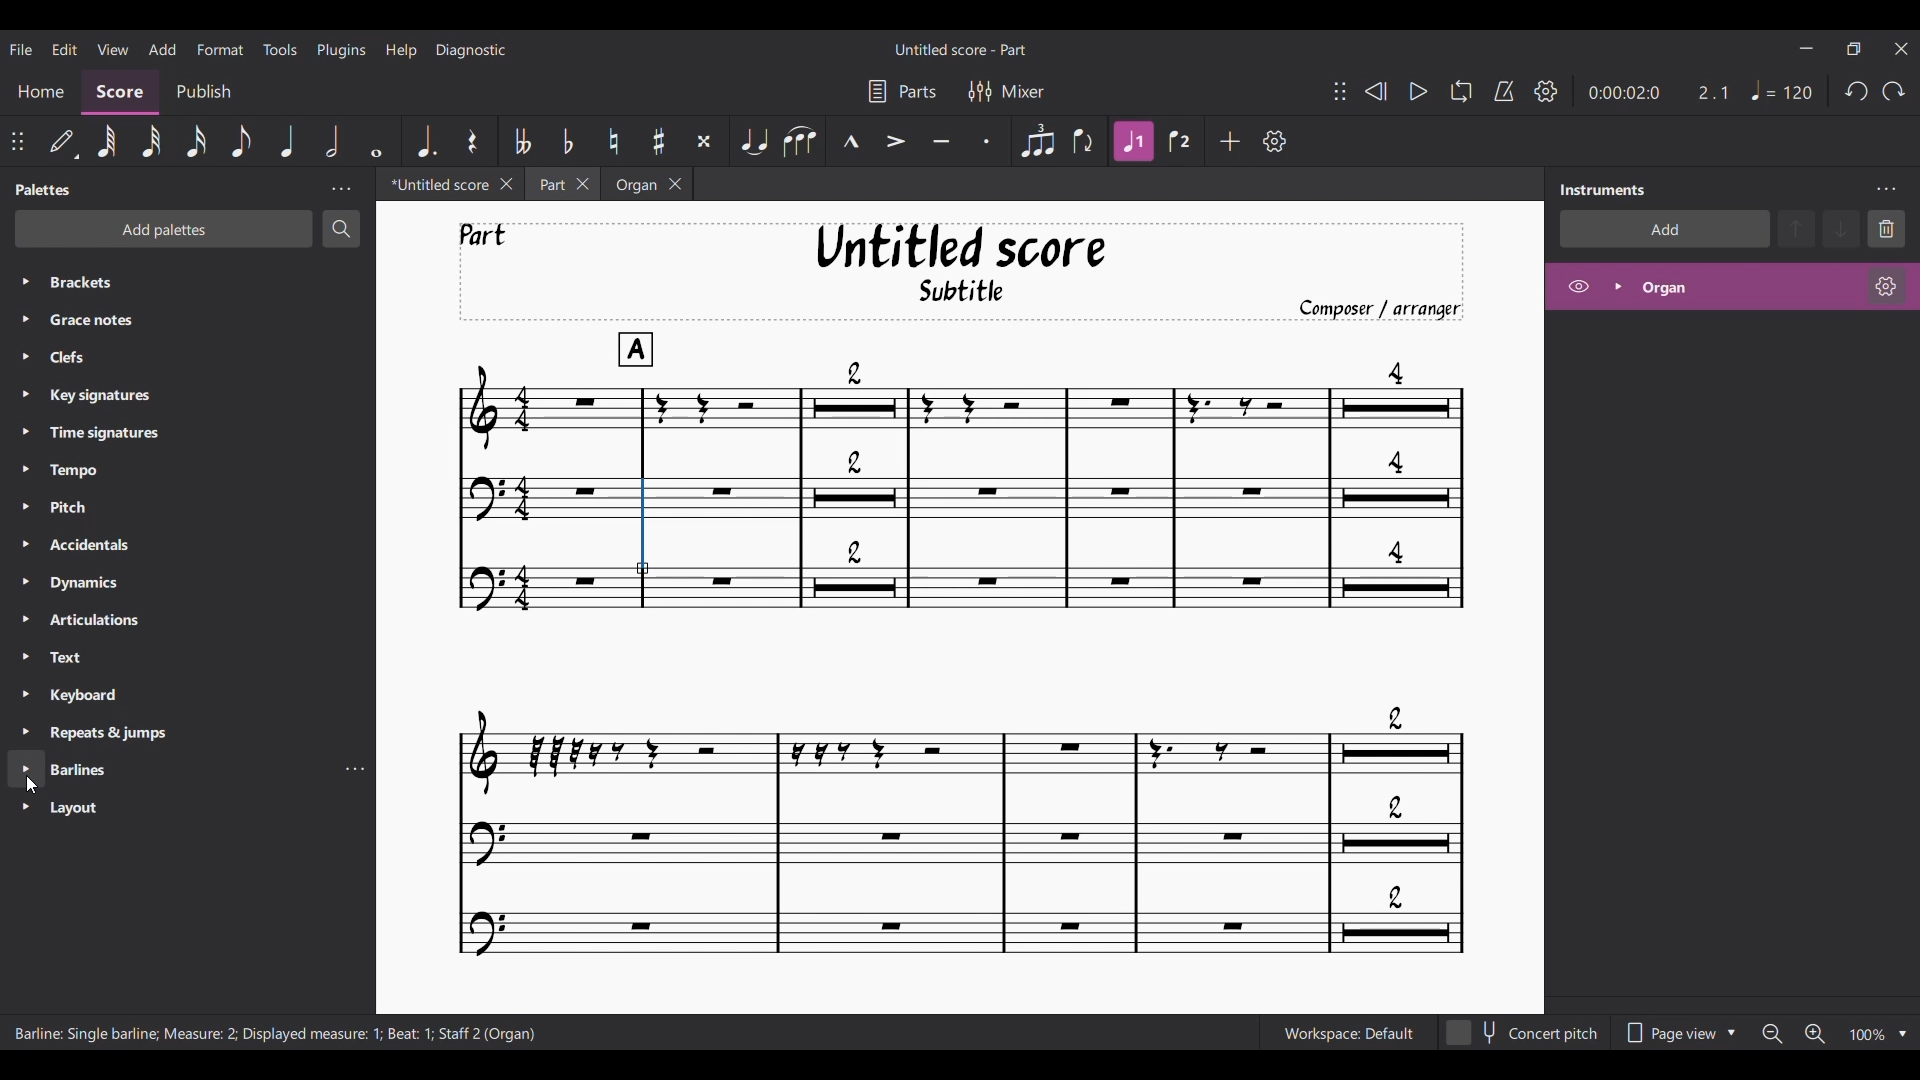  What do you see at coordinates (239, 141) in the screenshot?
I see `8th note` at bounding box center [239, 141].